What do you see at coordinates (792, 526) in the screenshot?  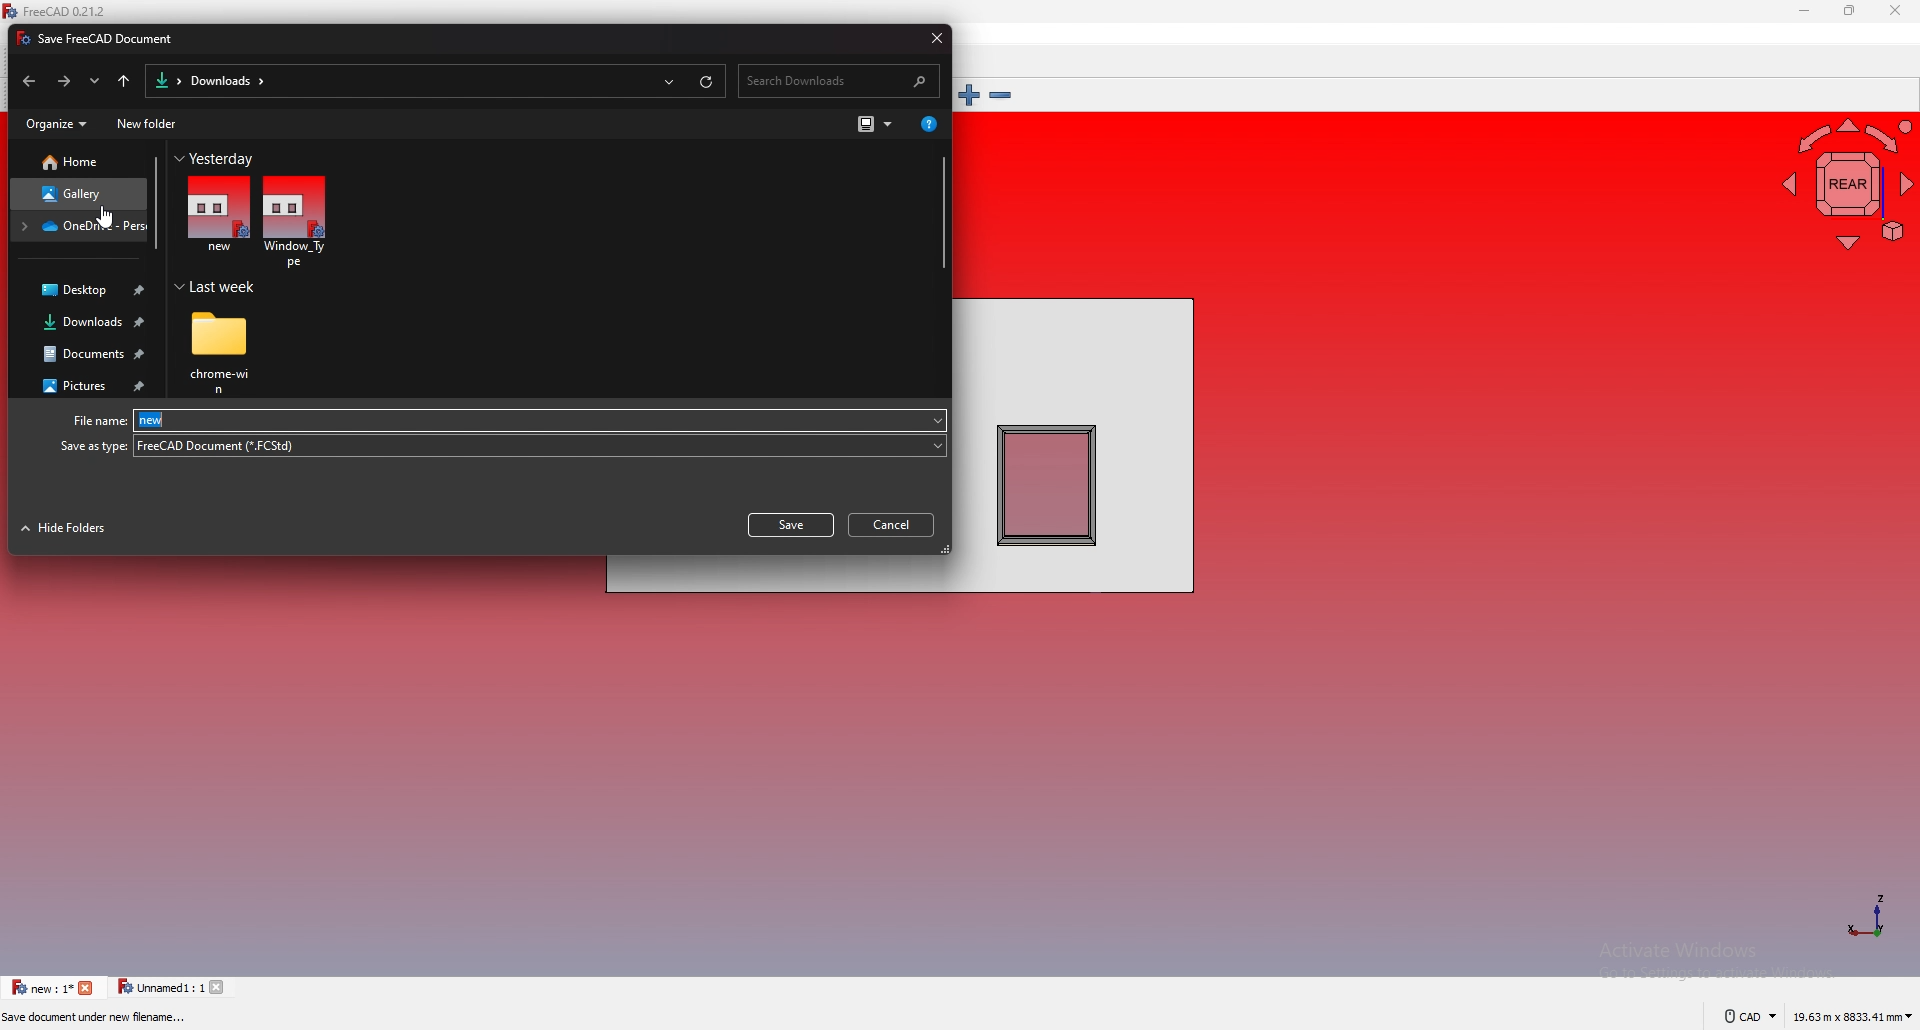 I see `save` at bounding box center [792, 526].